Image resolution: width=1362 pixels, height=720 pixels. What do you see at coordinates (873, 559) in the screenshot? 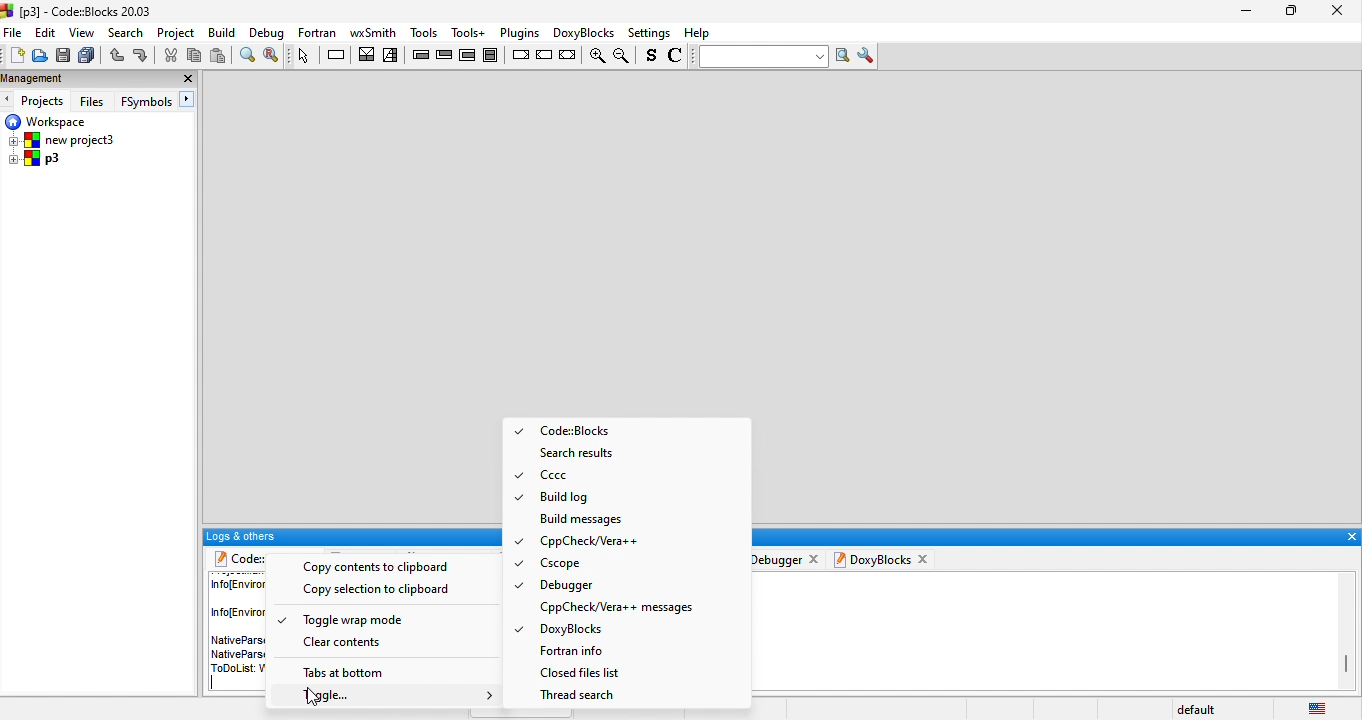
I see `doxyblocks` at bounding box center [873, 559].